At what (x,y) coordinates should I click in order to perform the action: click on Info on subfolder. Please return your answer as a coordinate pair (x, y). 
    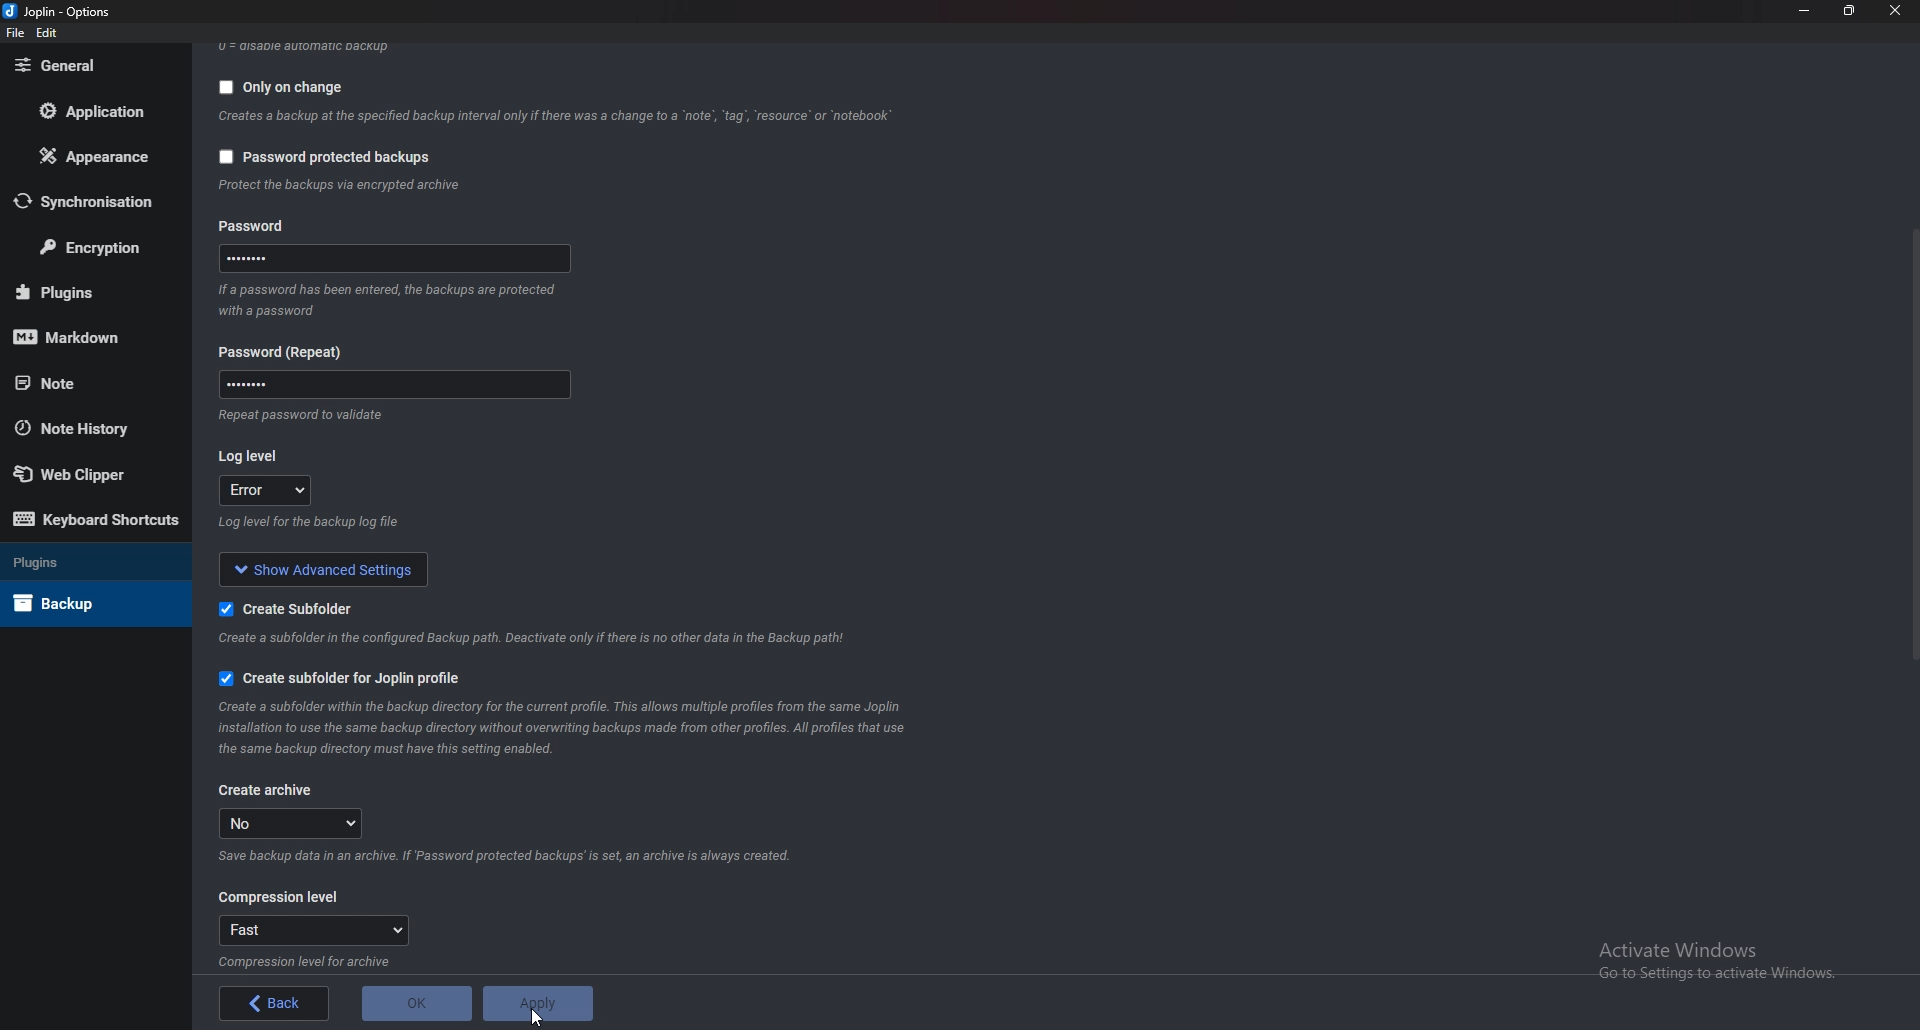
    Looking at the image, I should click on (531, 640).